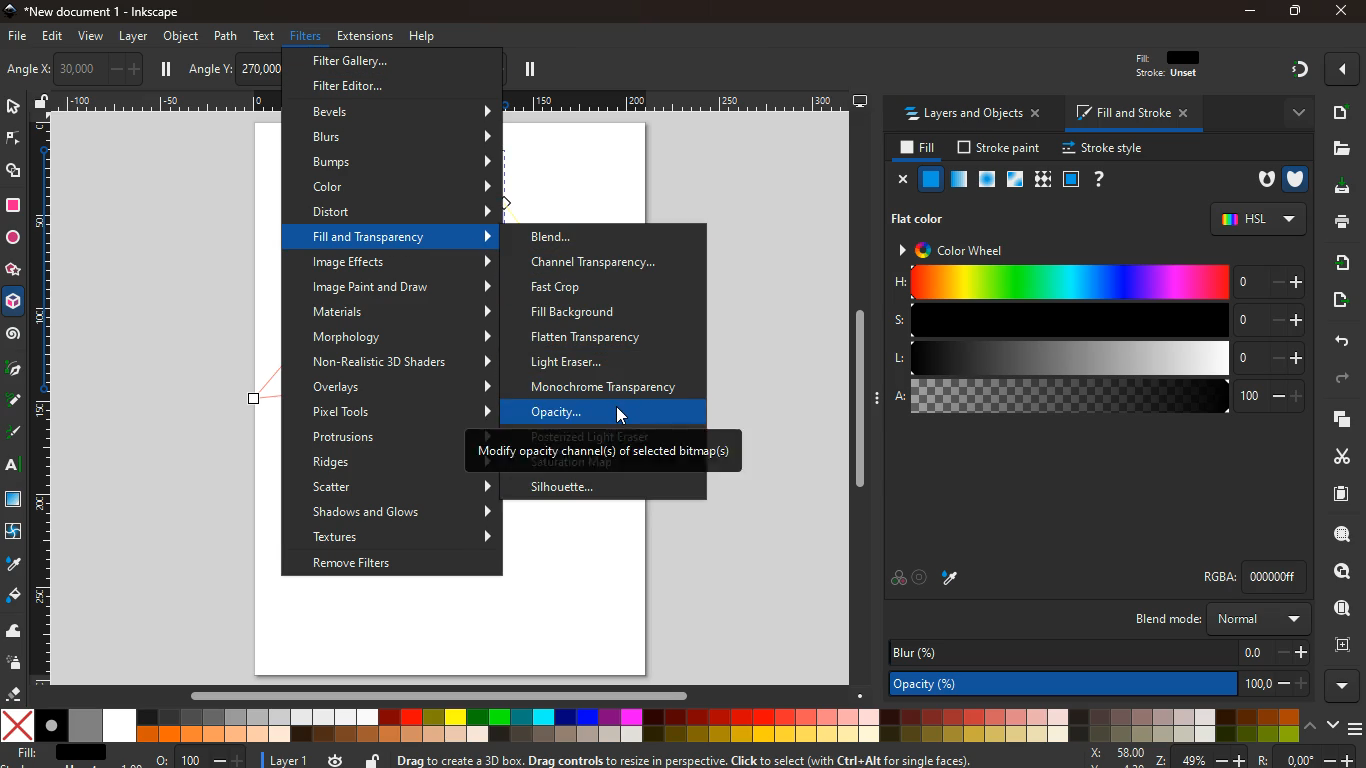  Describe the element at coordinates (608, 262) in the screenshot. I see `channel transparency` at that location.